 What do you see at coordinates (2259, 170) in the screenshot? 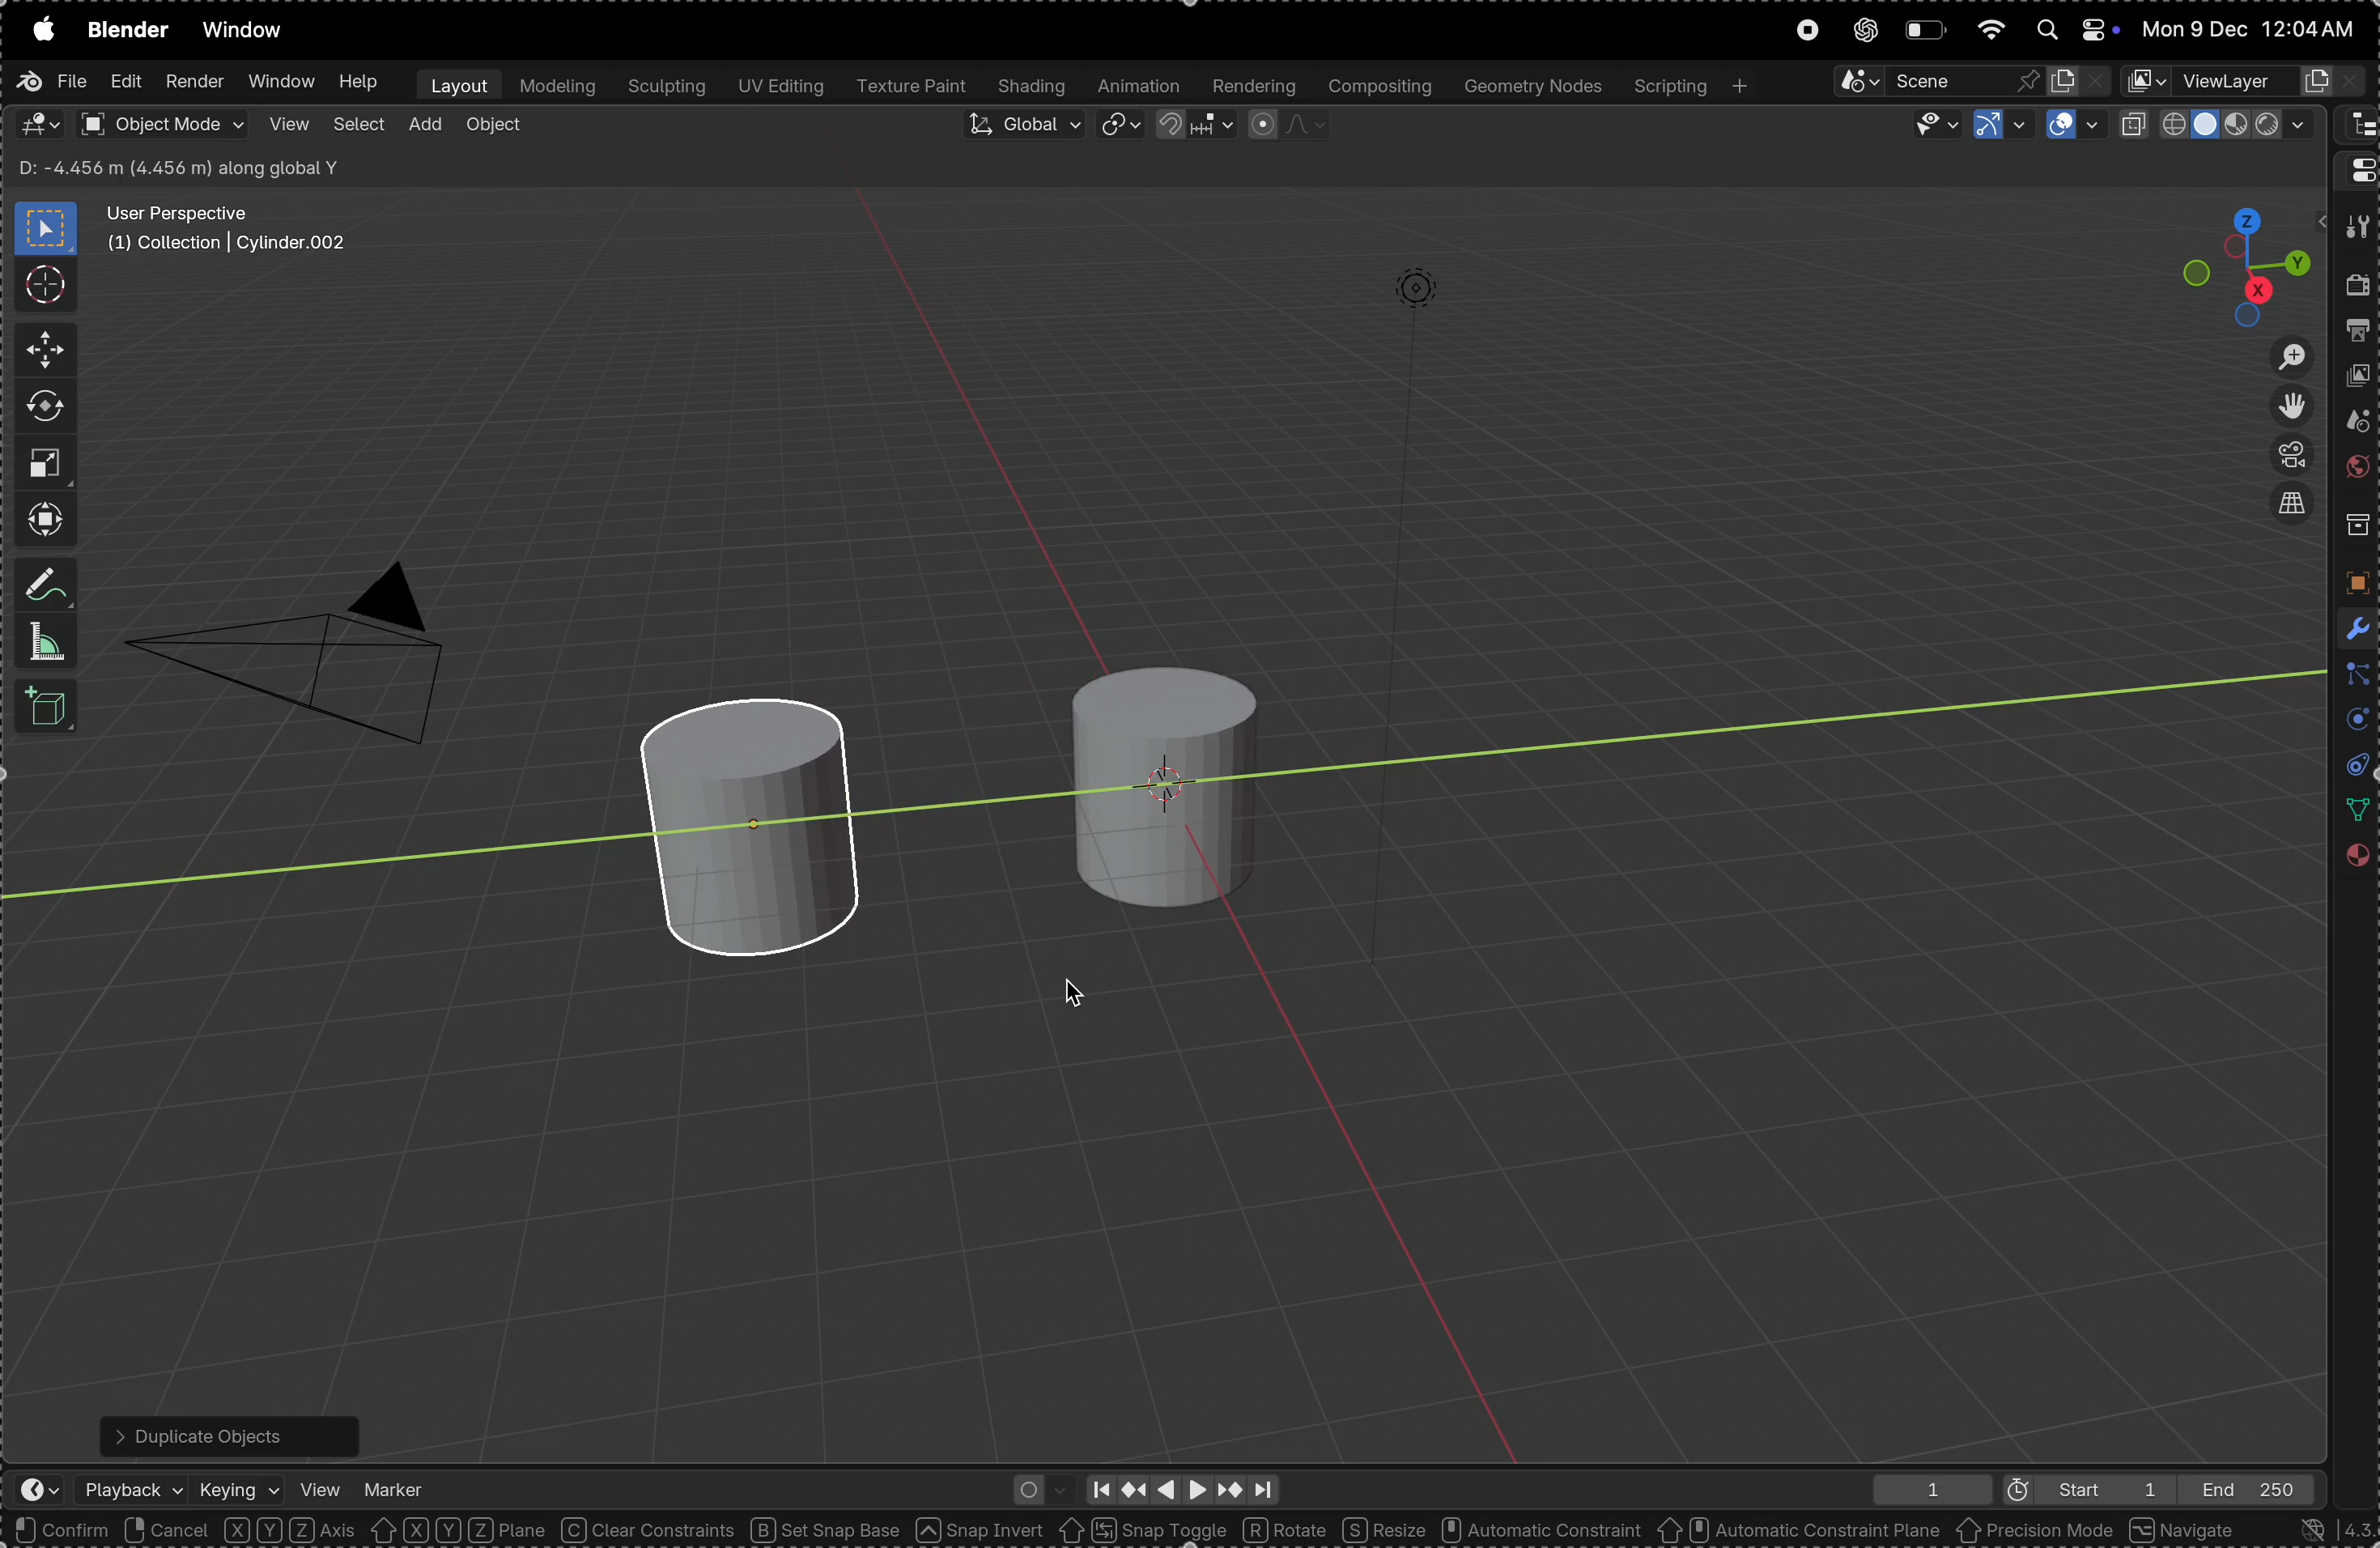
I see `options` at bounding box center [2259, 170].